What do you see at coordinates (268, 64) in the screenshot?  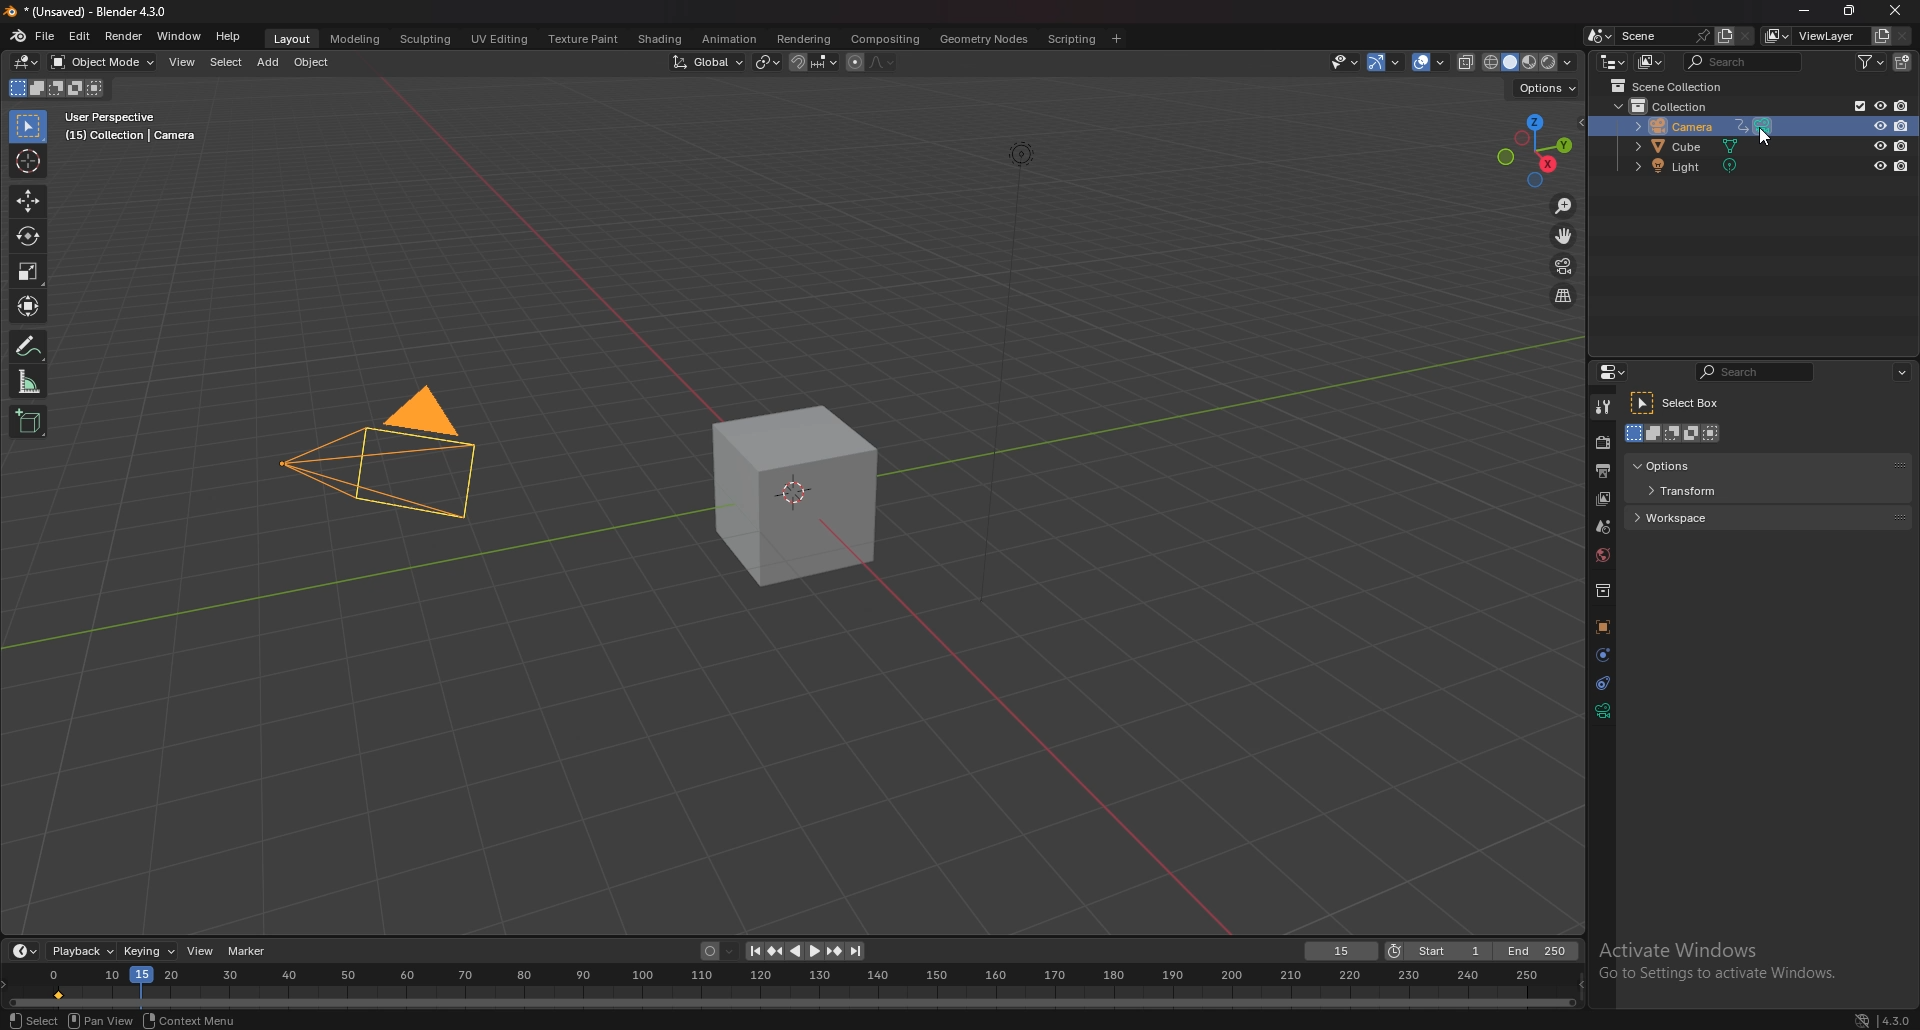 I see `add` at bounding box center [268, 64].